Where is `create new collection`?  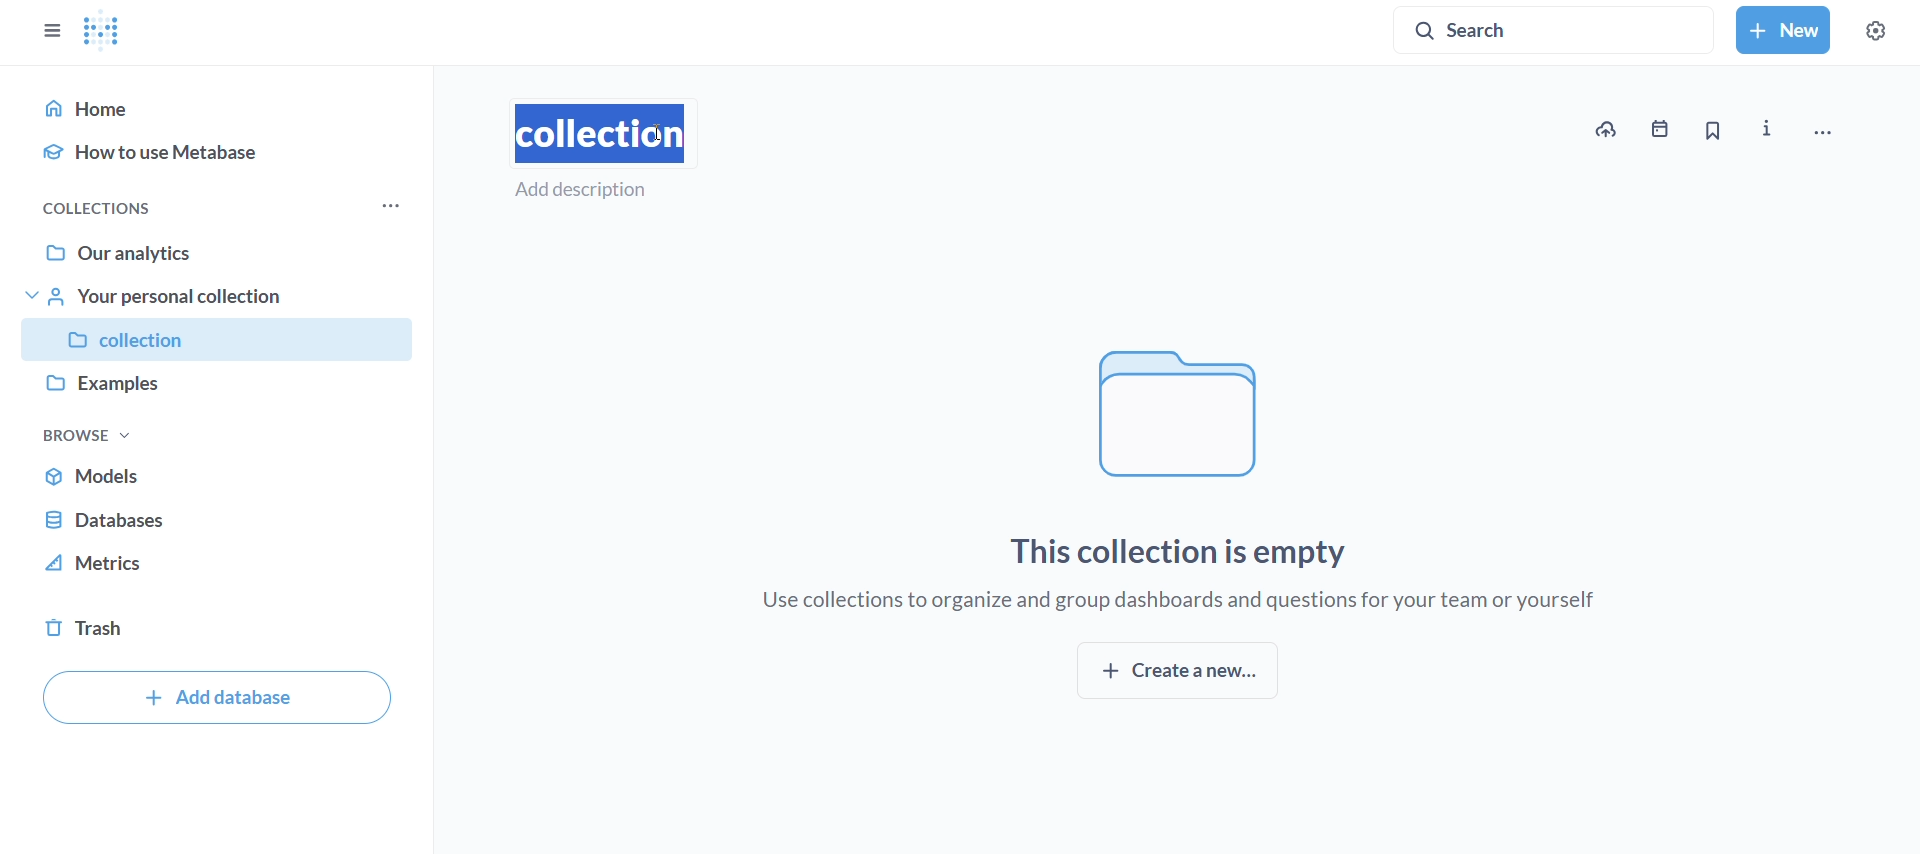
create new collection is located at coordinates (1177, 671).